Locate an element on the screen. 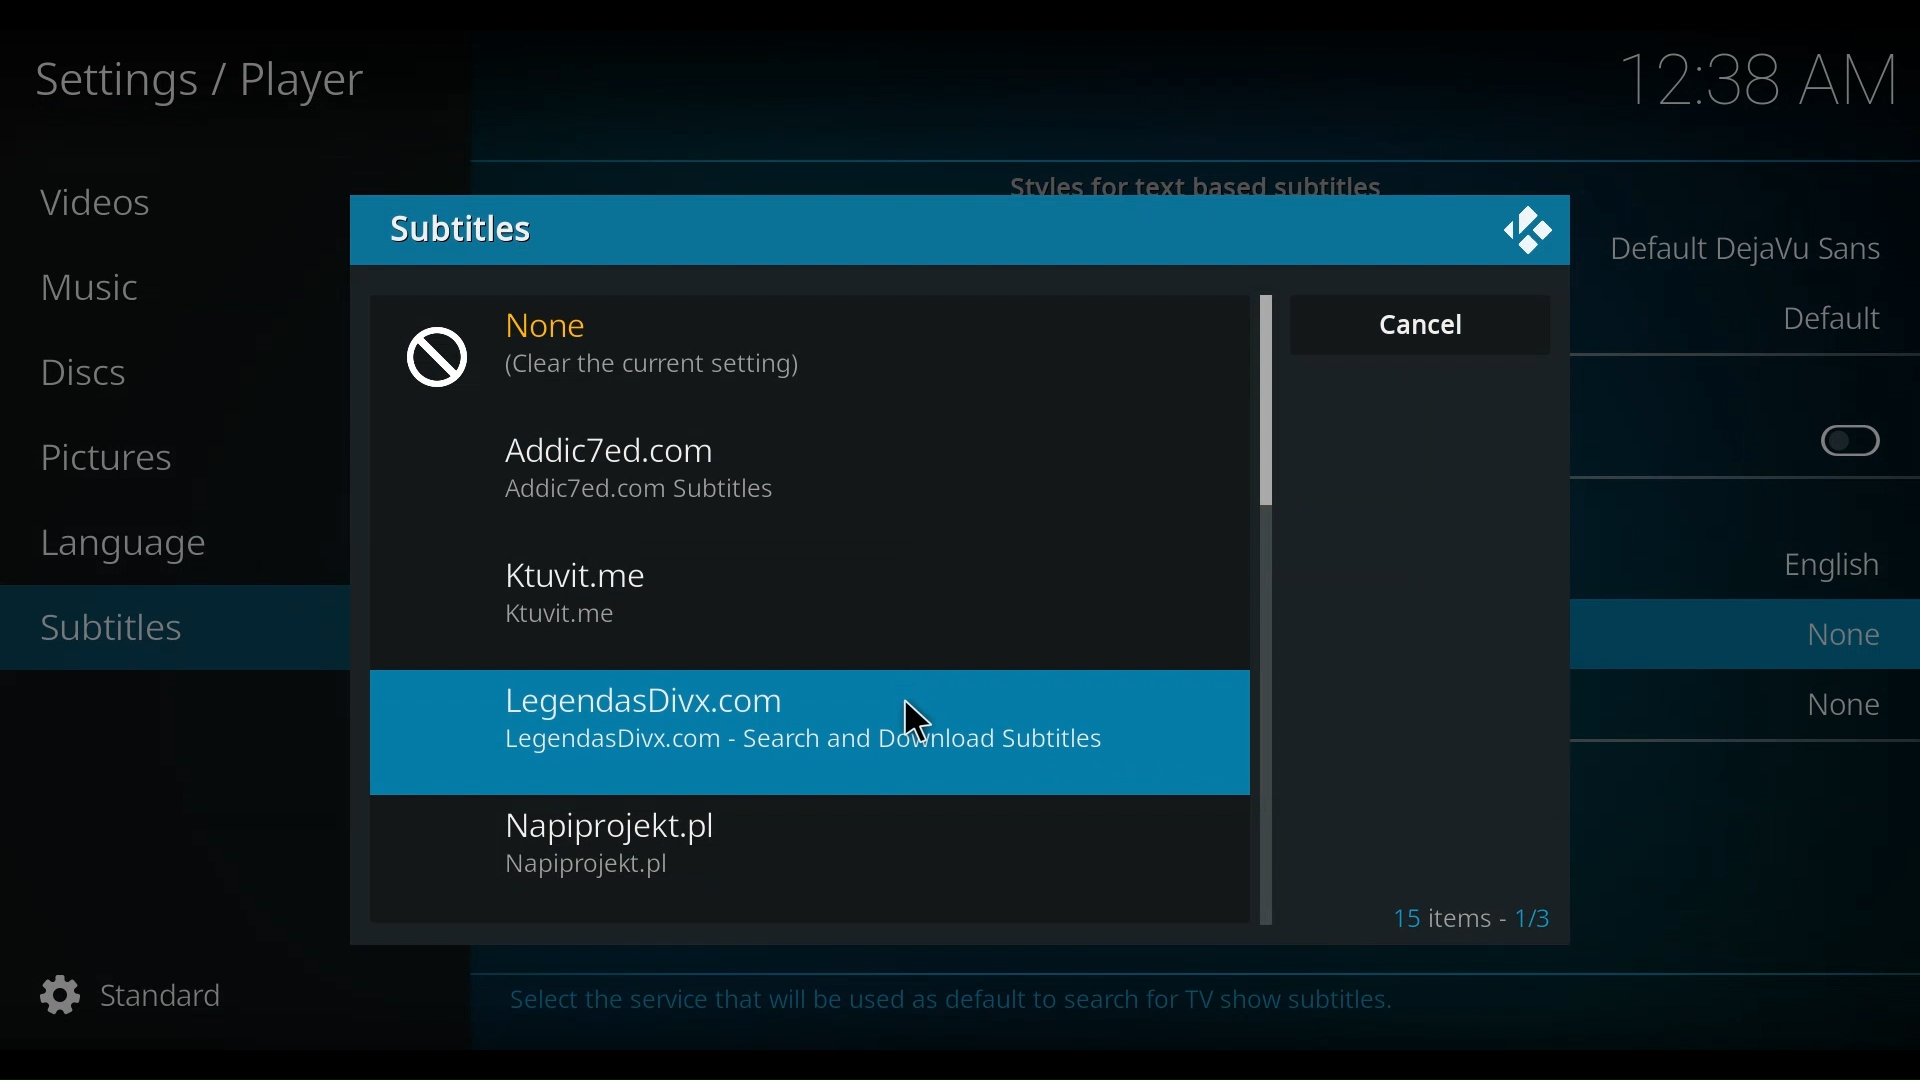 Image resolution: width=1920 pixels, height=1080 pixels. items is located at coordinates (1472, 915).